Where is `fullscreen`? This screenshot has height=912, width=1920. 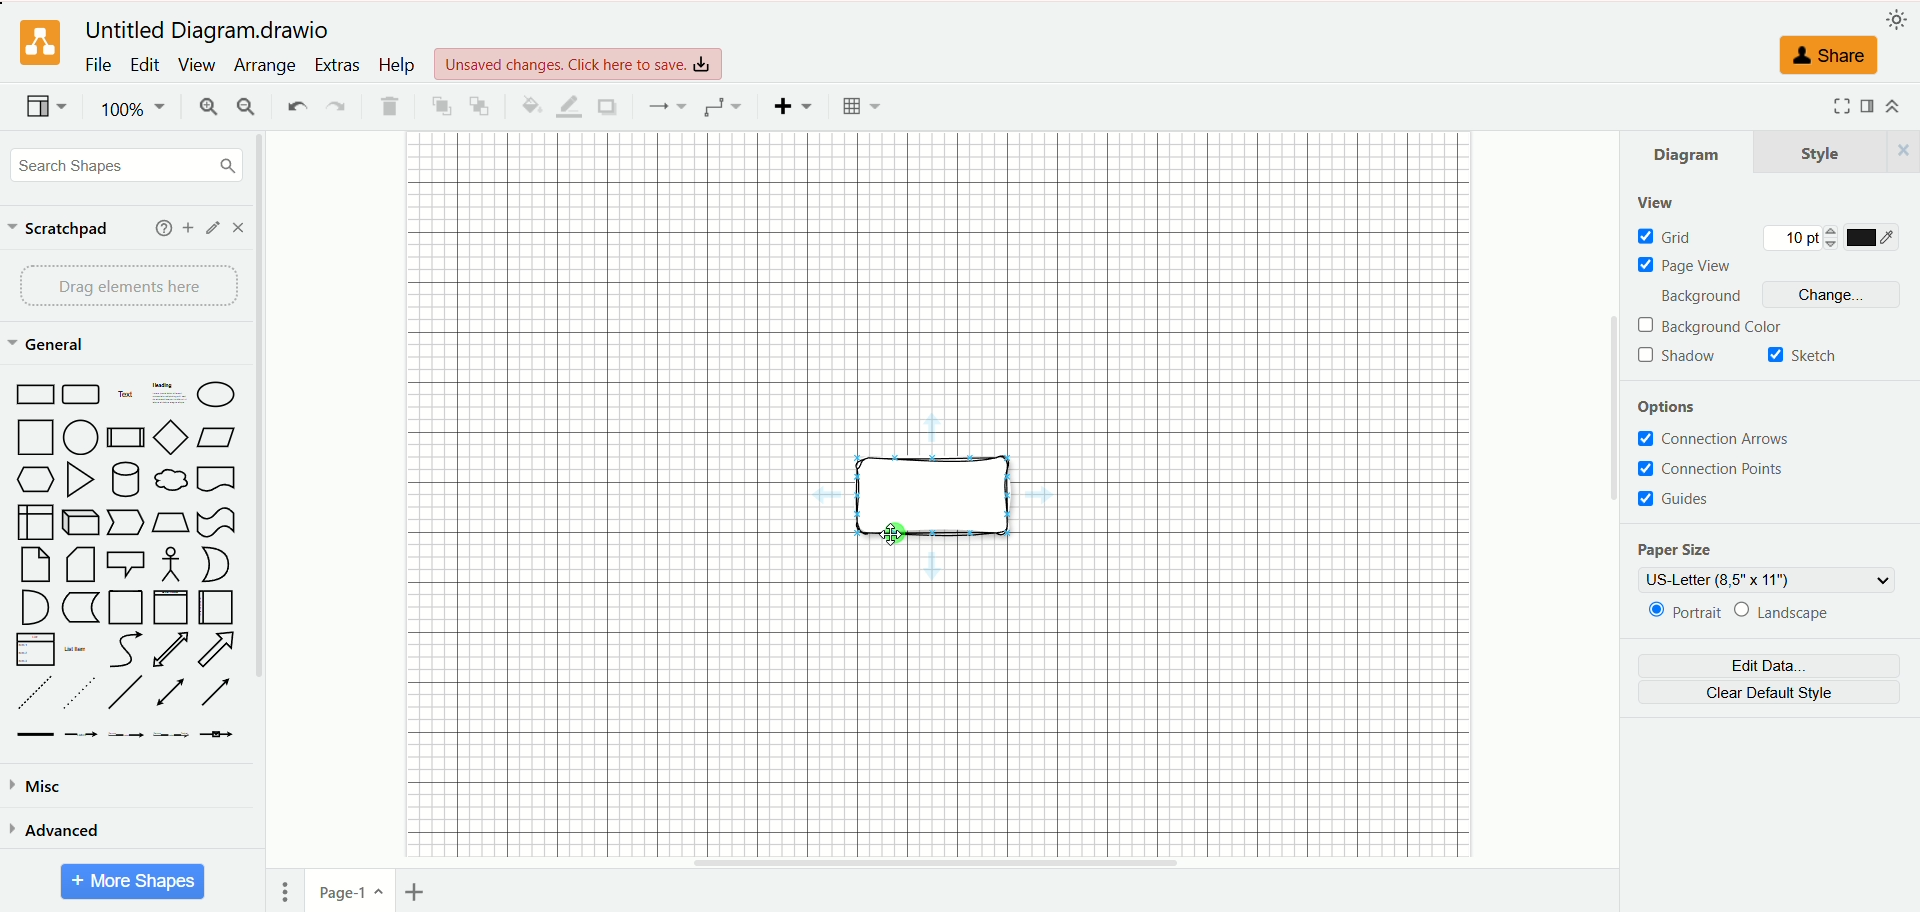
fullscreen is located at coordinates (1838, 105).